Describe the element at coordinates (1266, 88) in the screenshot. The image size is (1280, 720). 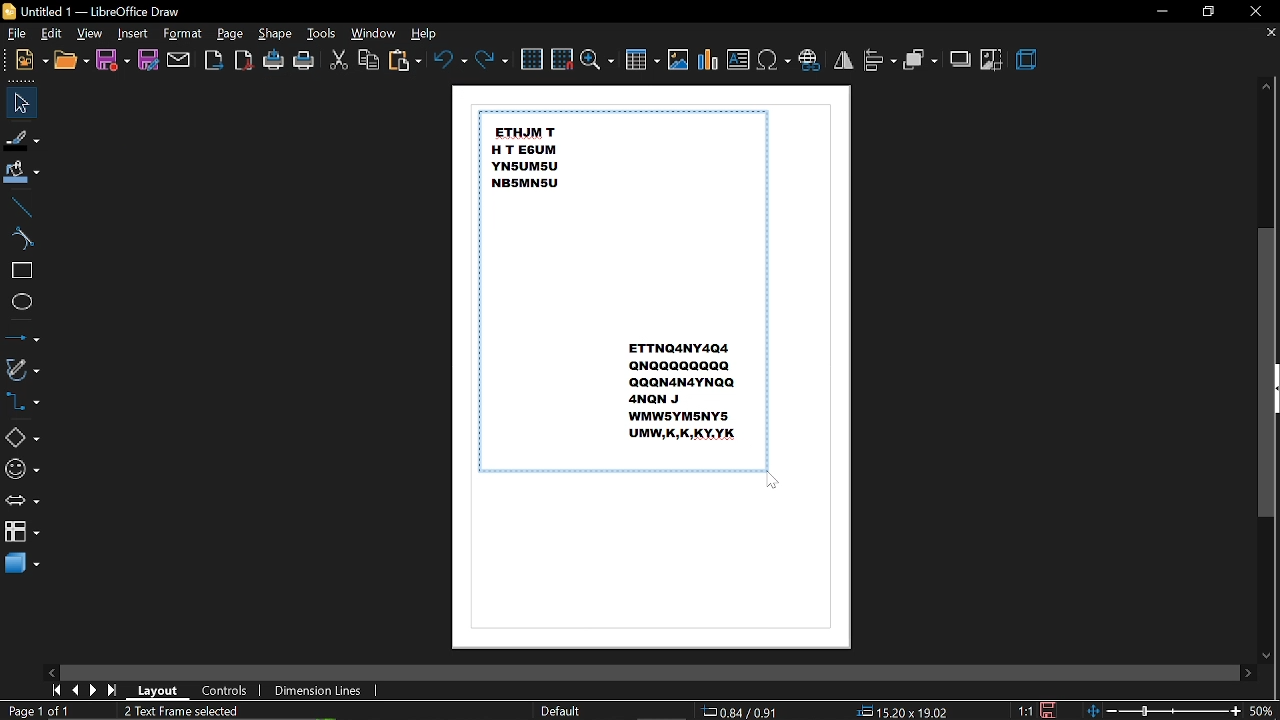
I see `Move up` at that location.